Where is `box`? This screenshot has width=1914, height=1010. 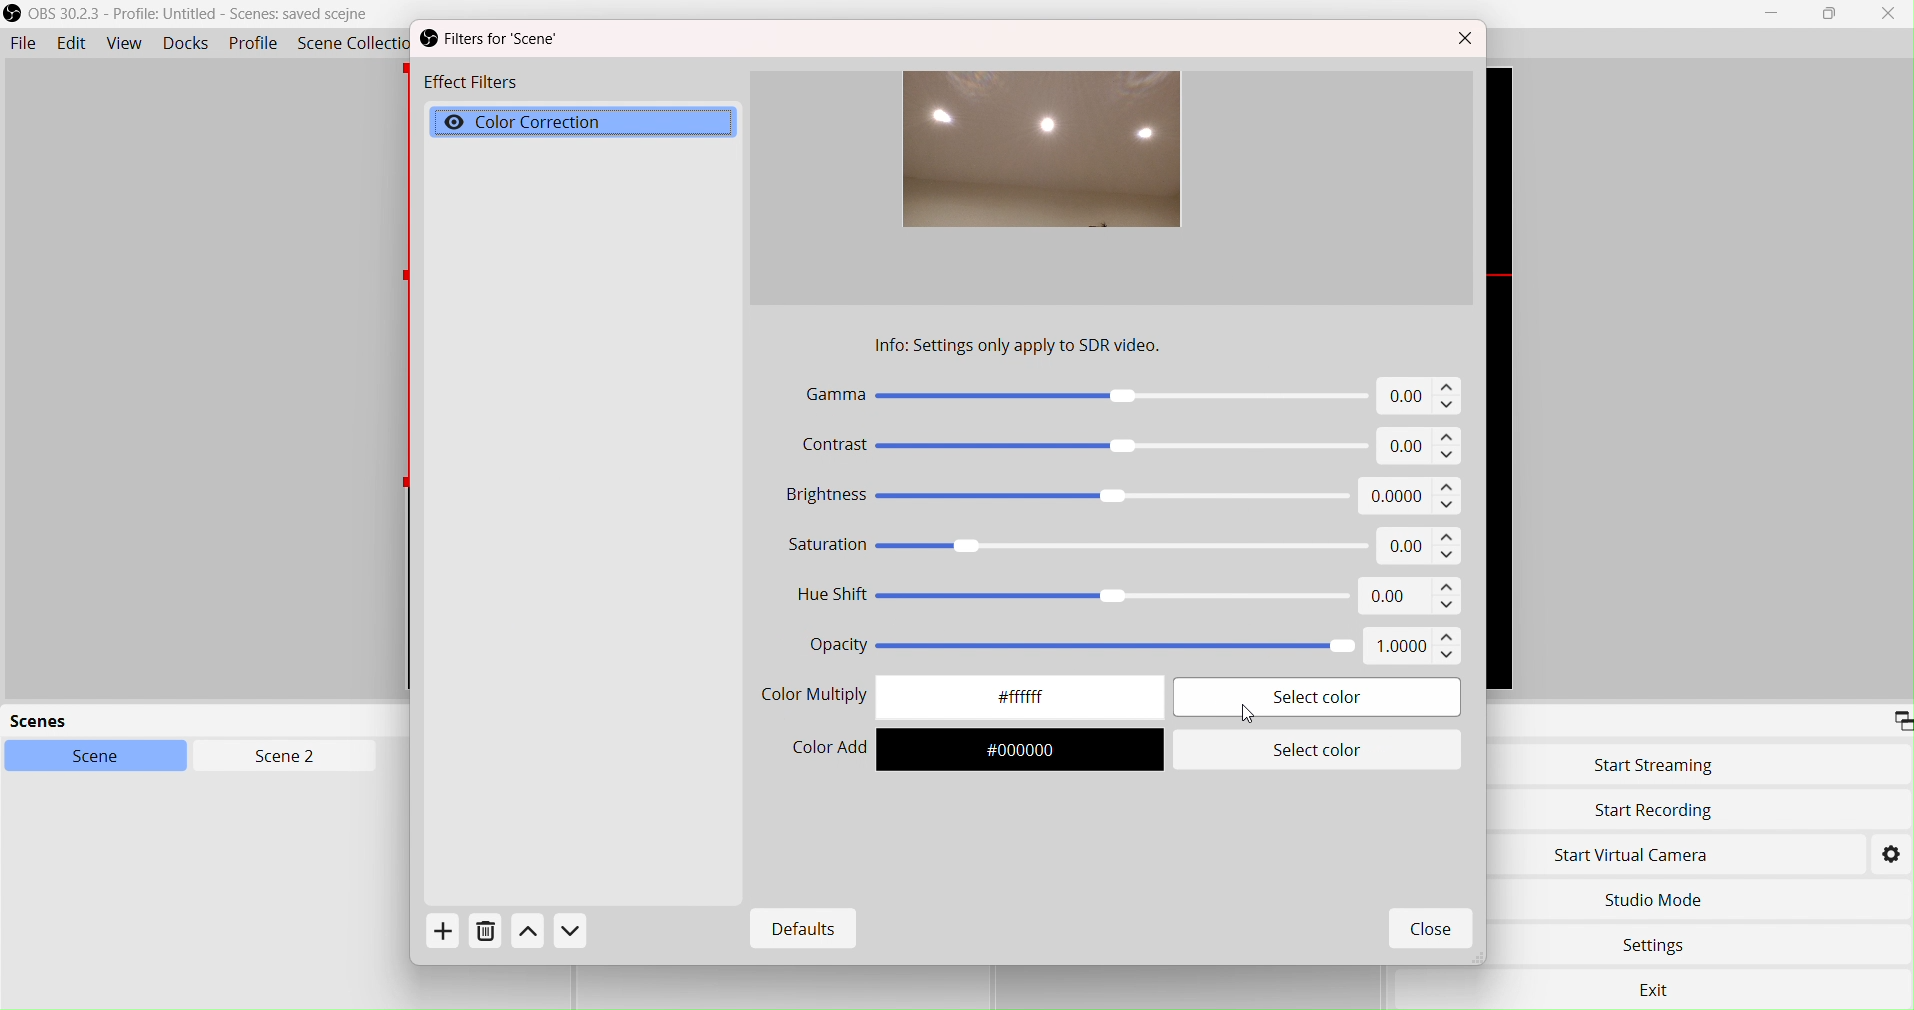 box is located at coordinates (1833, 15).